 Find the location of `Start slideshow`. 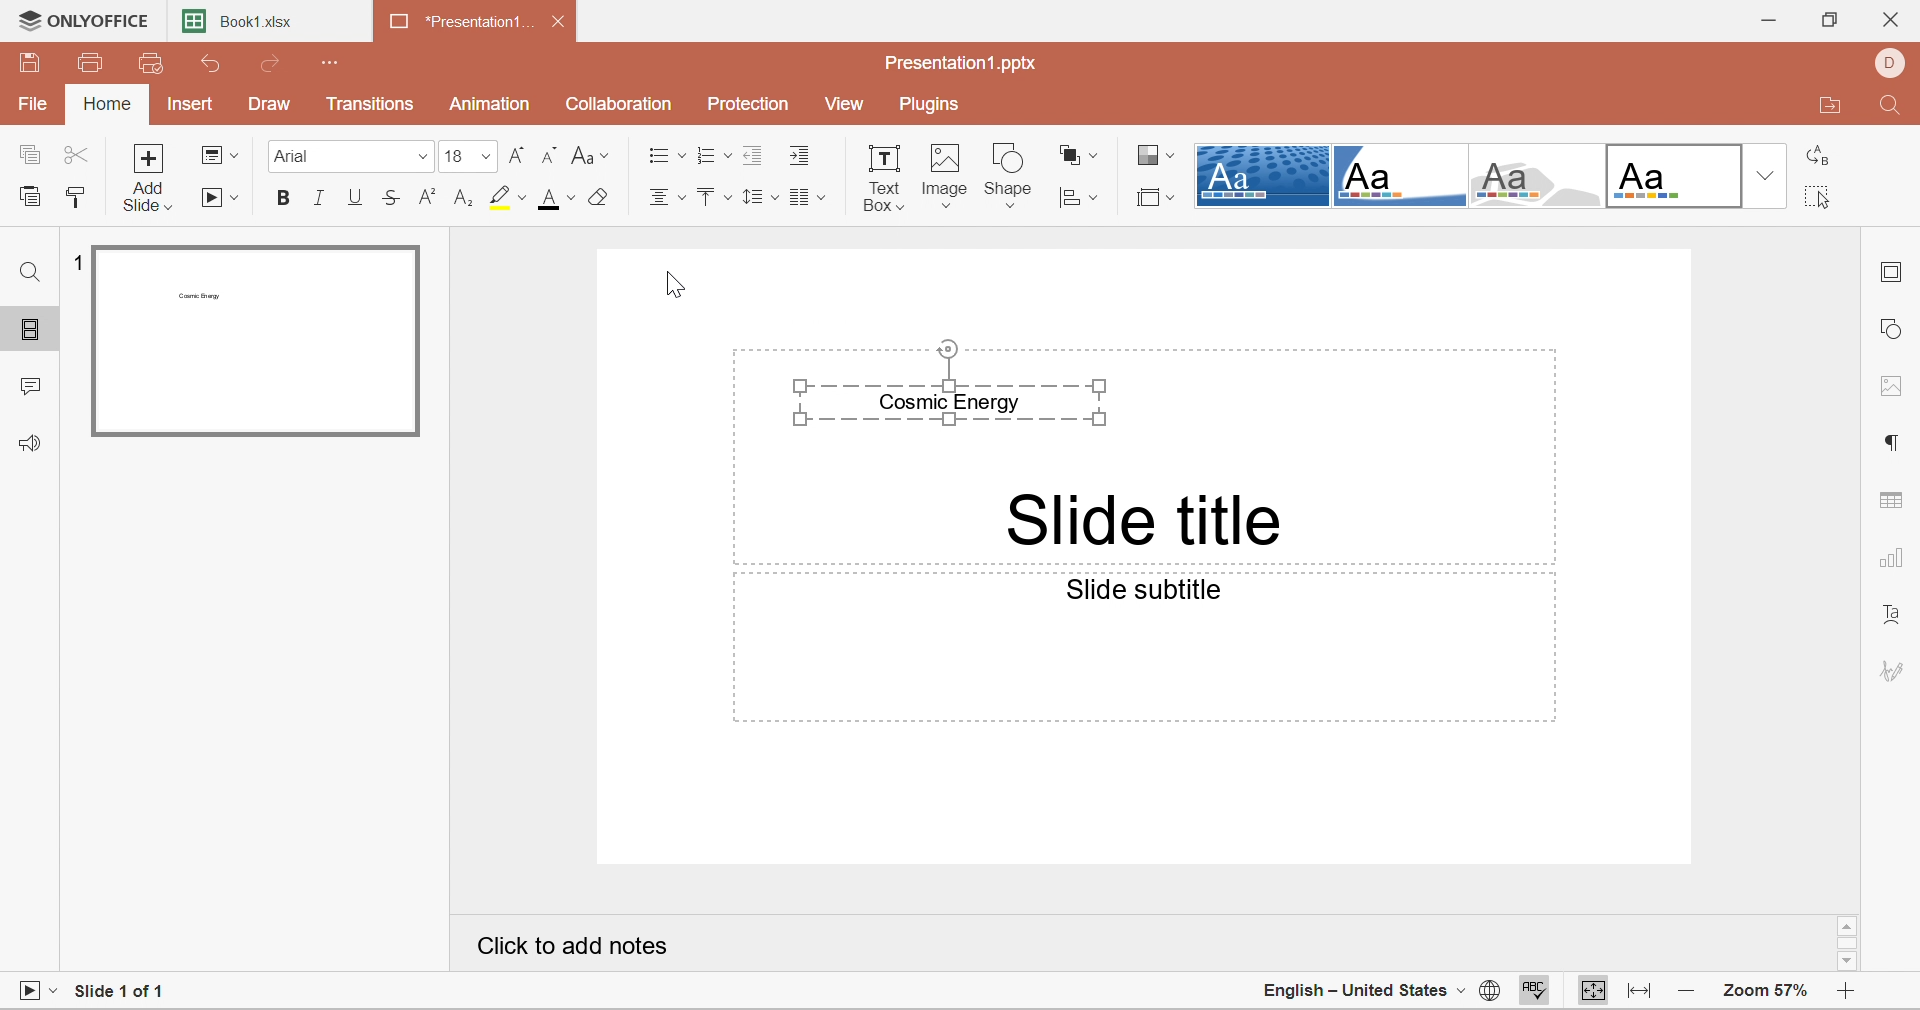

Start slideshow is located at coordinates (223, 200).